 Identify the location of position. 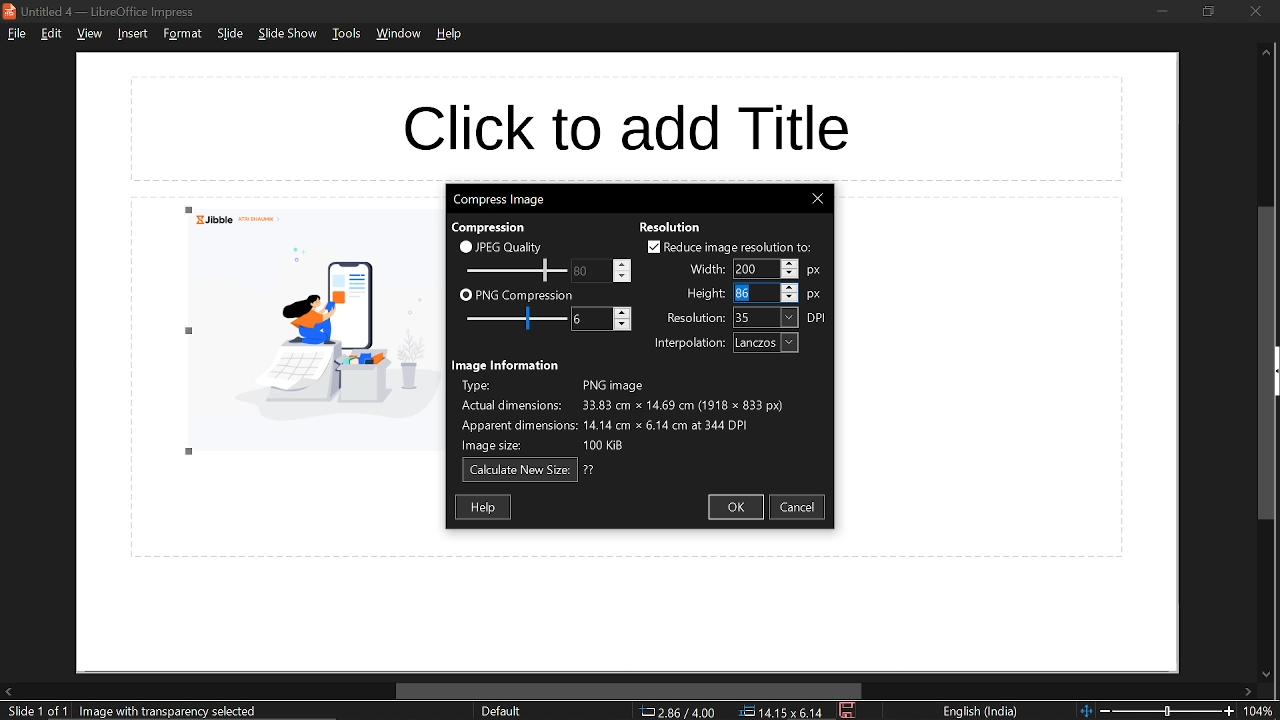
(781, 712).